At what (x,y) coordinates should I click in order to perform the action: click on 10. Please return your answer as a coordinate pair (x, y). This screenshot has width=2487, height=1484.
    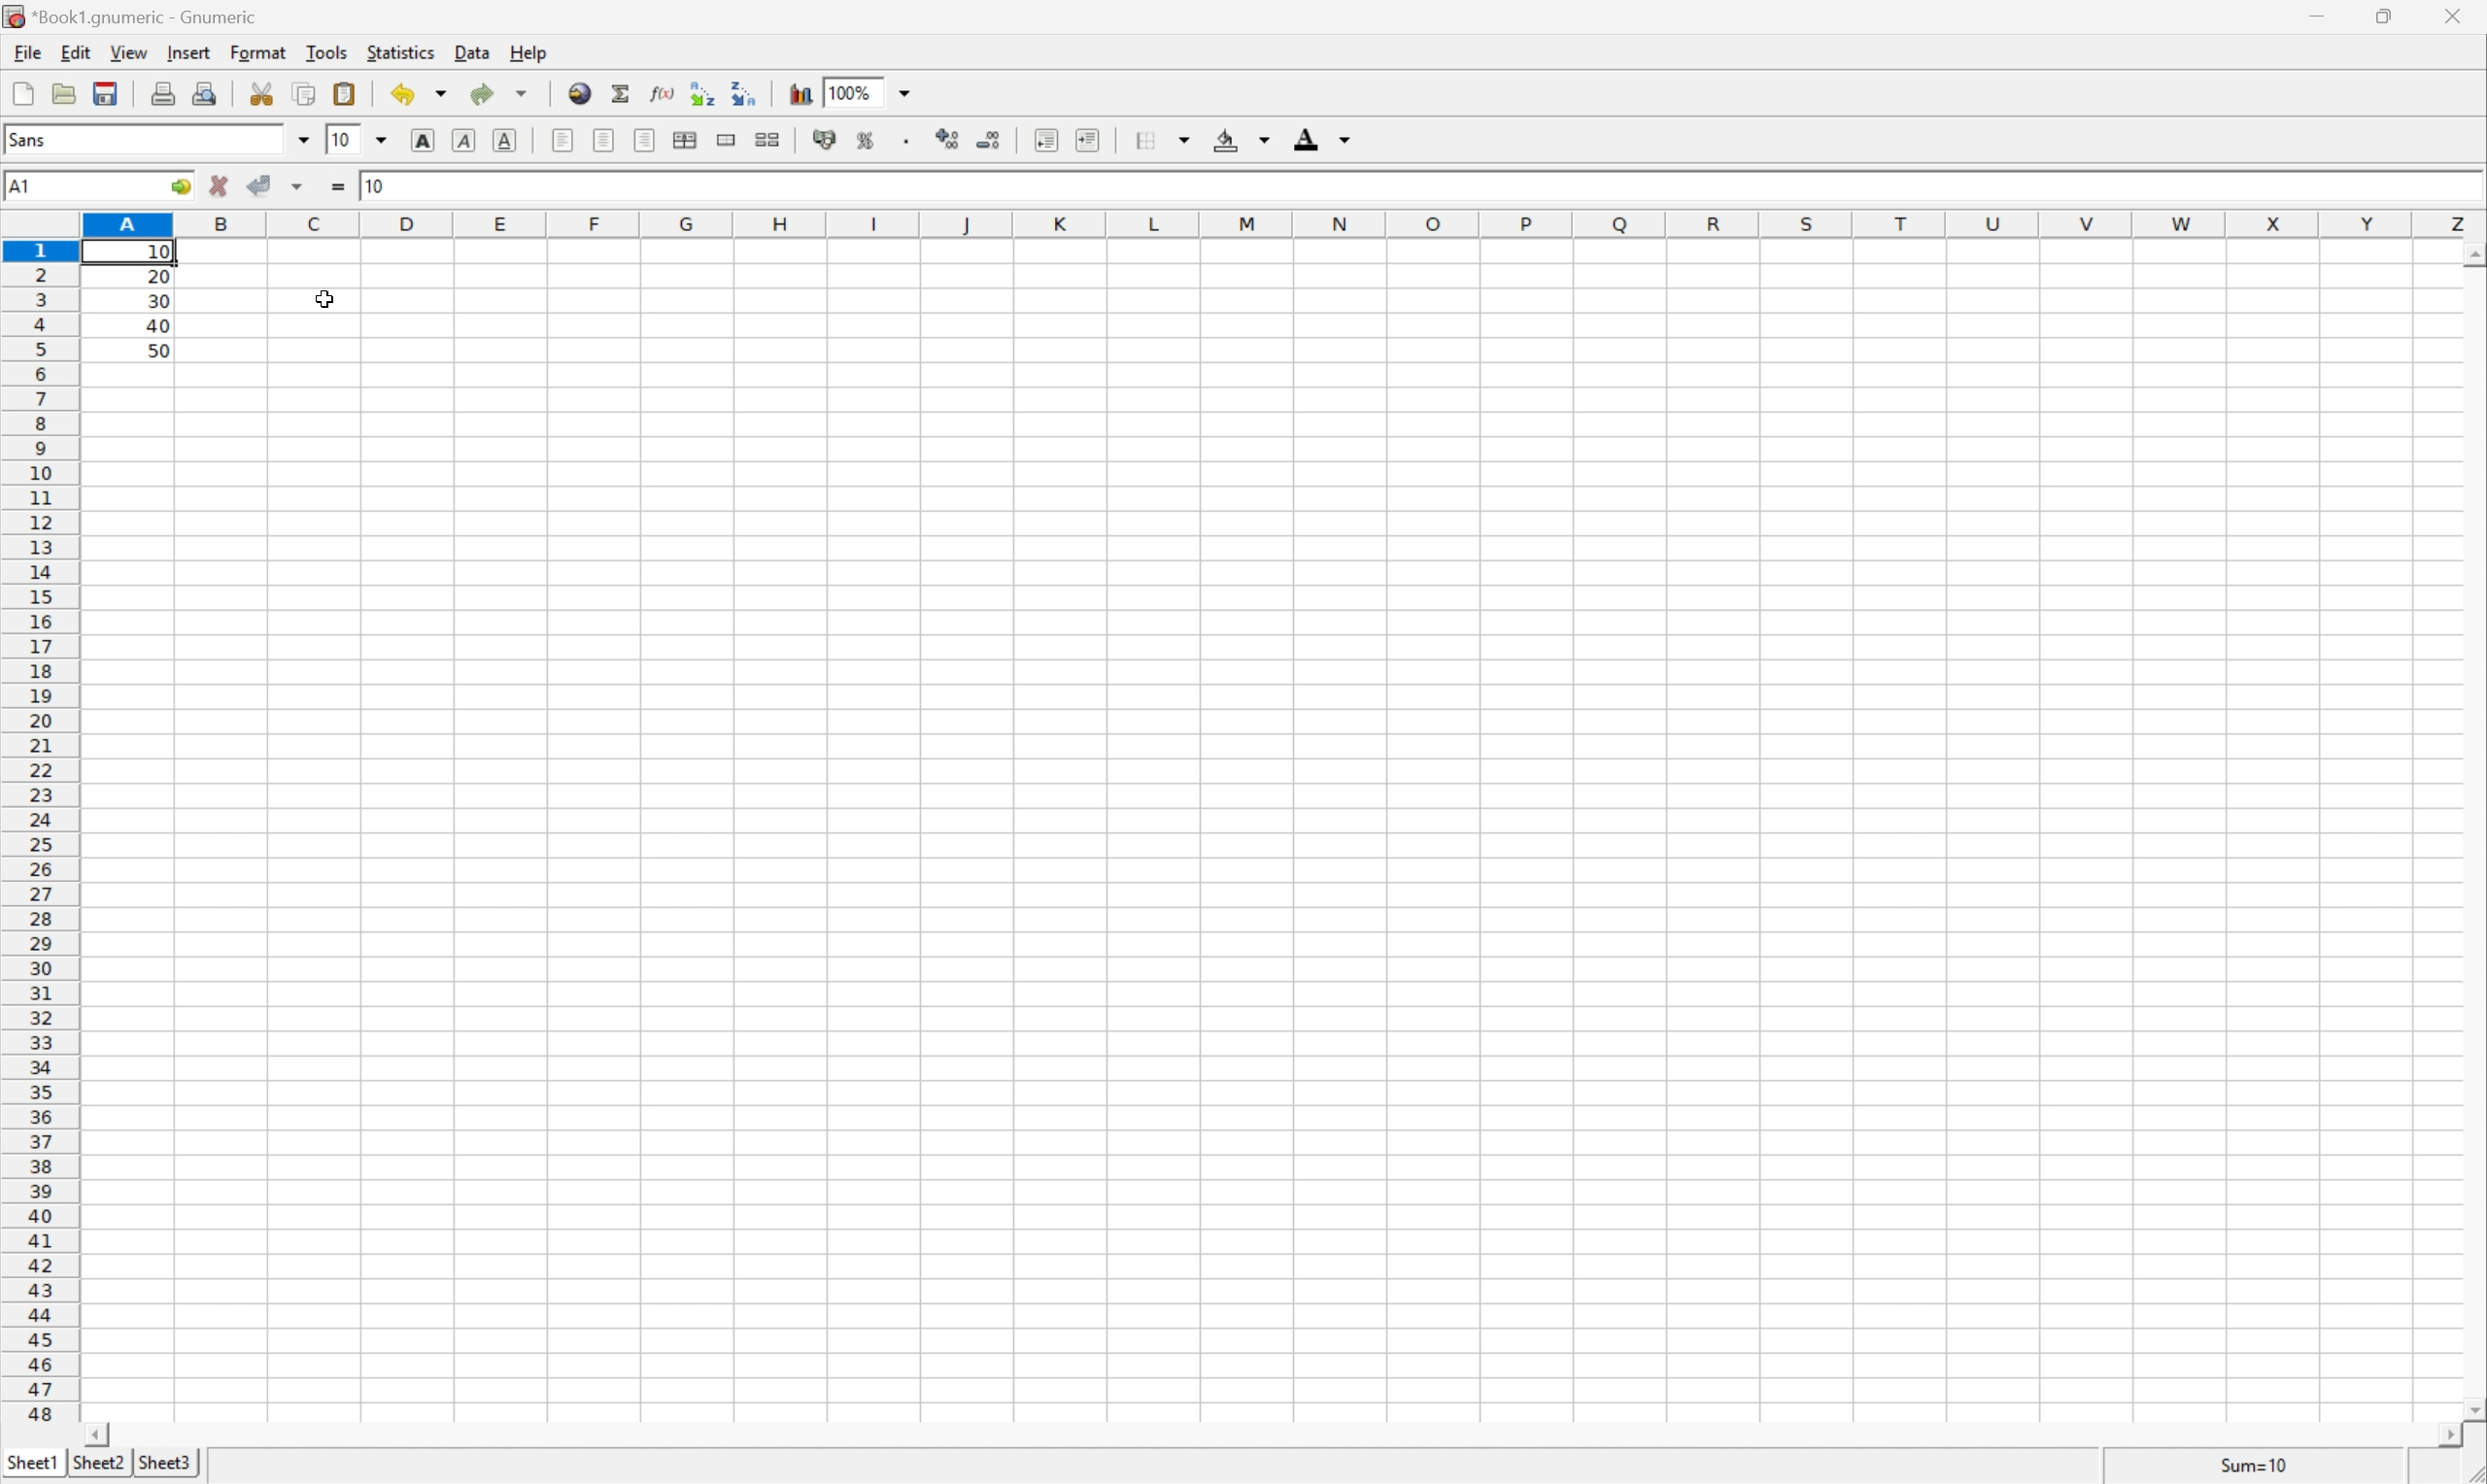
    Looking at the image, I should click on (157, 253).